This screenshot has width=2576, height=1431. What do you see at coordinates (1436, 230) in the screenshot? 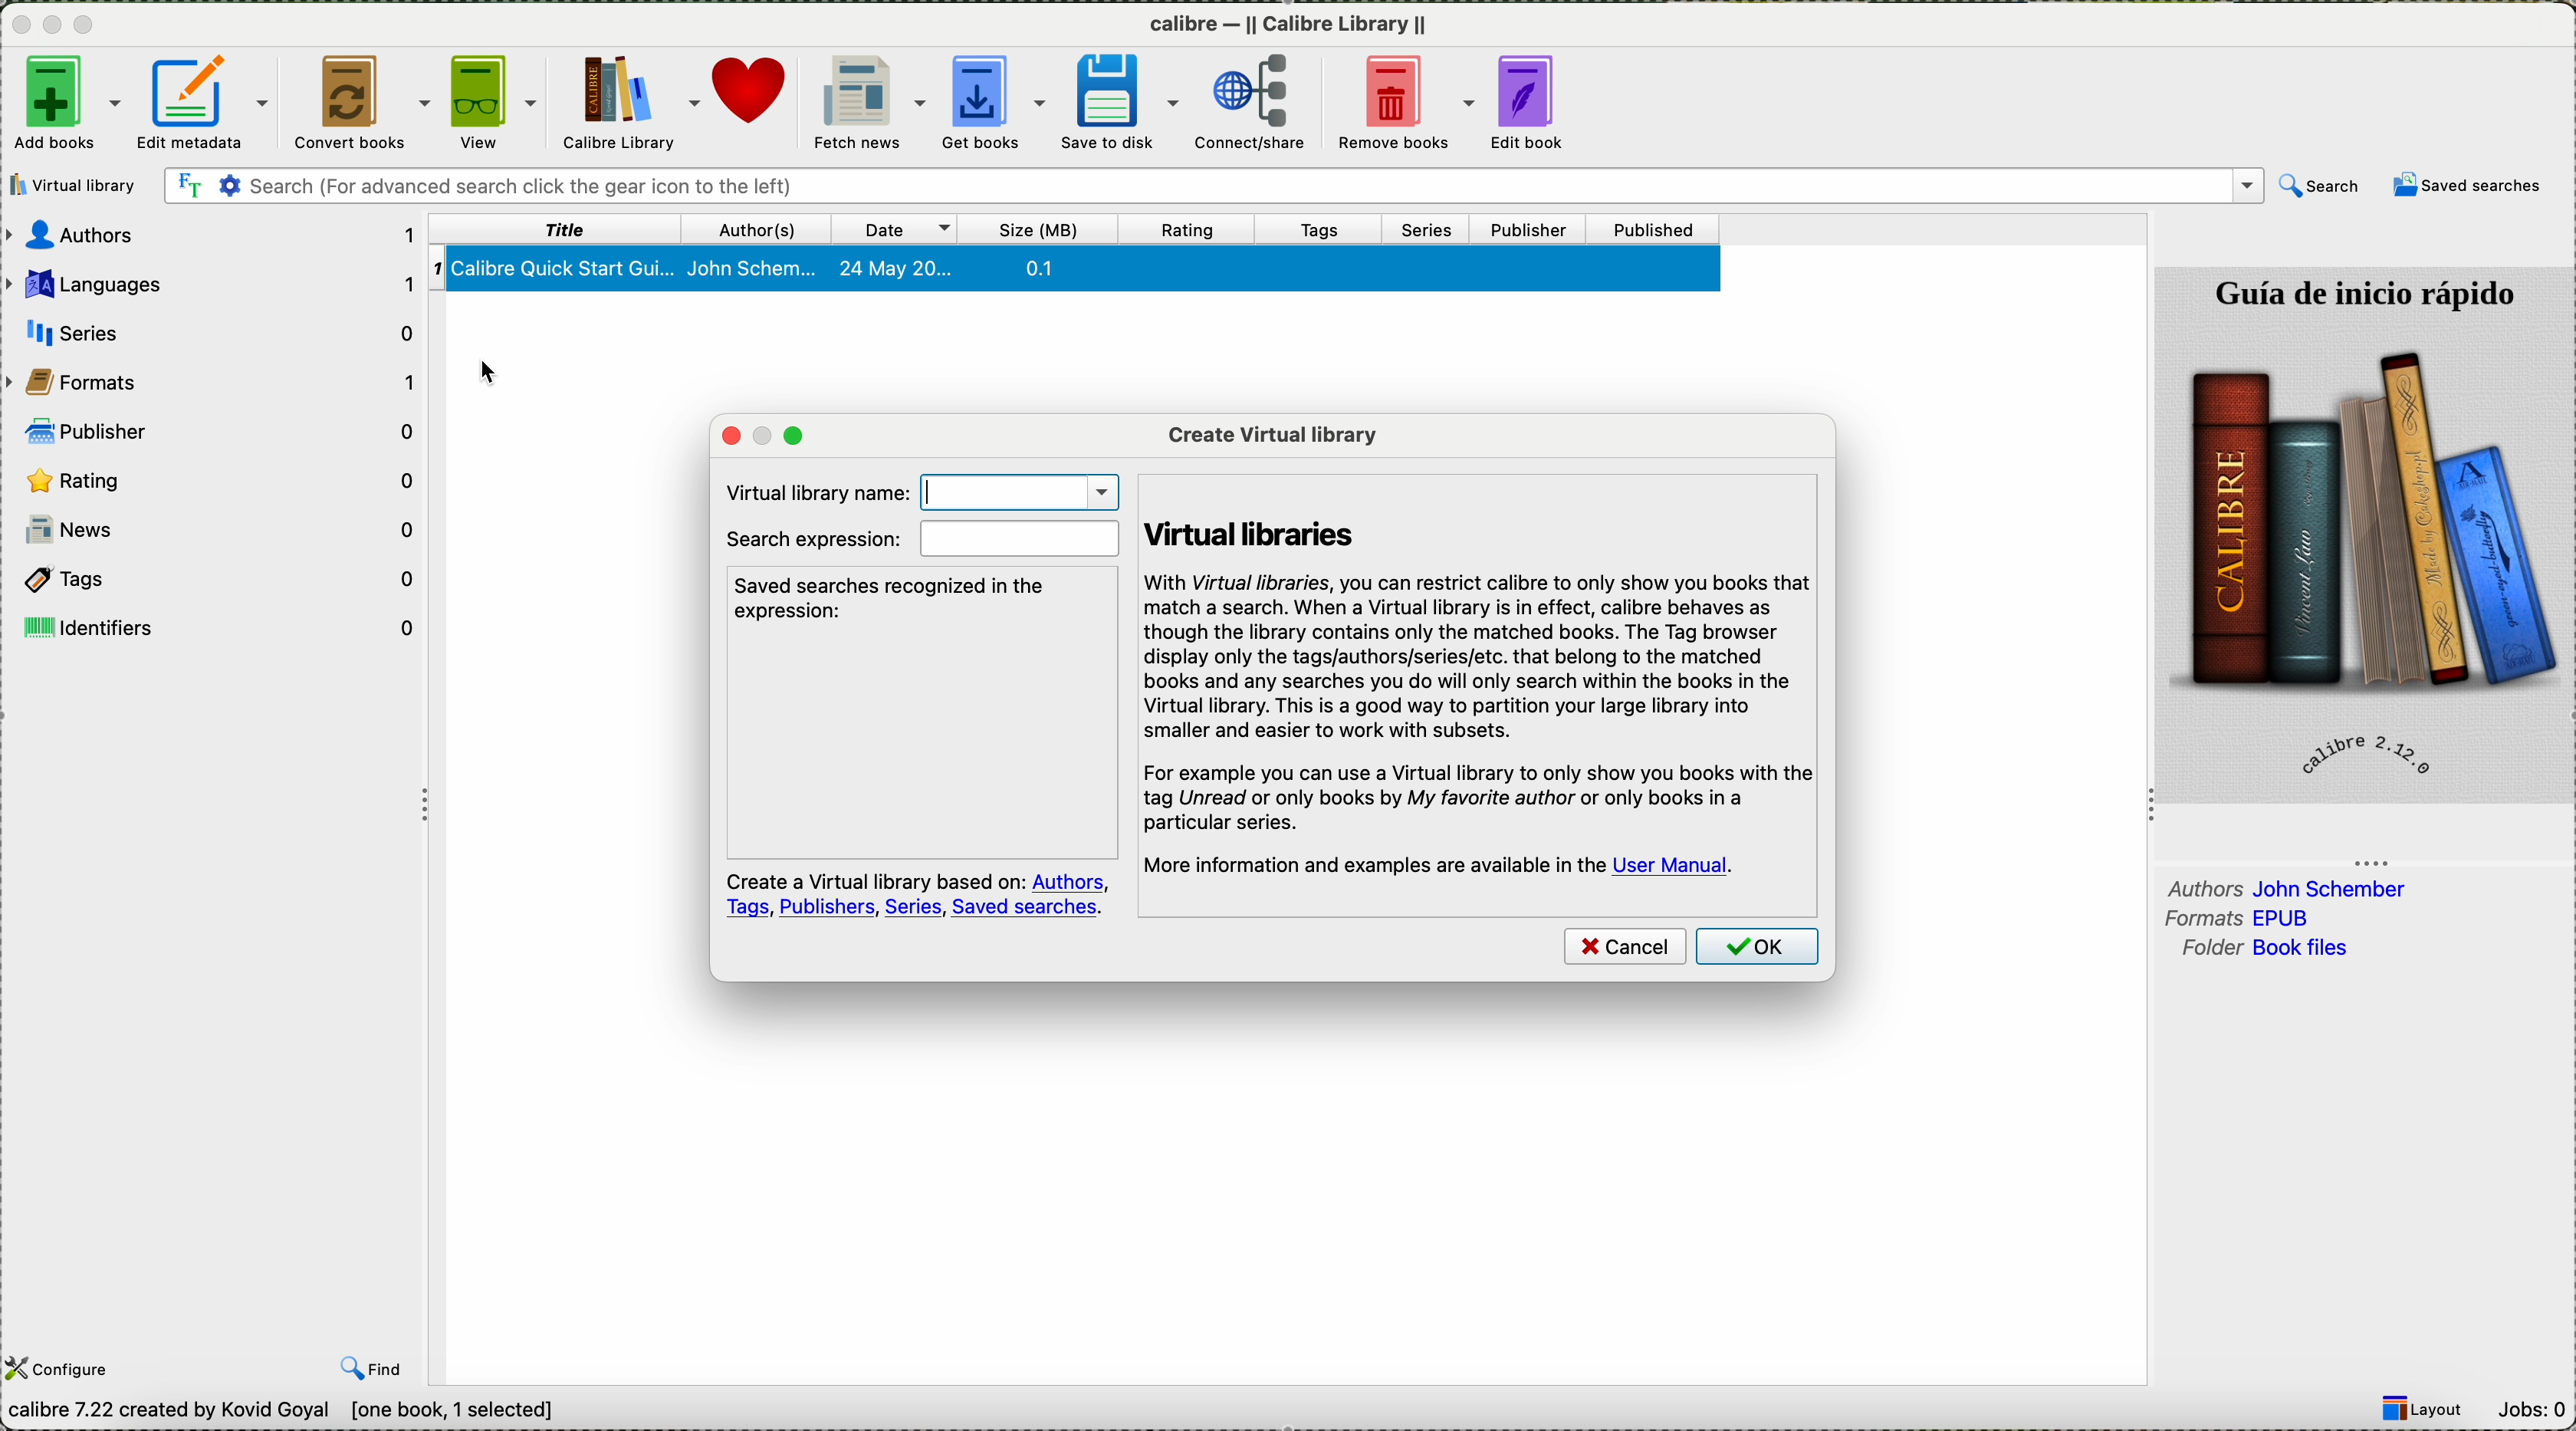
I see `series` at bounding box center [1436, 230].